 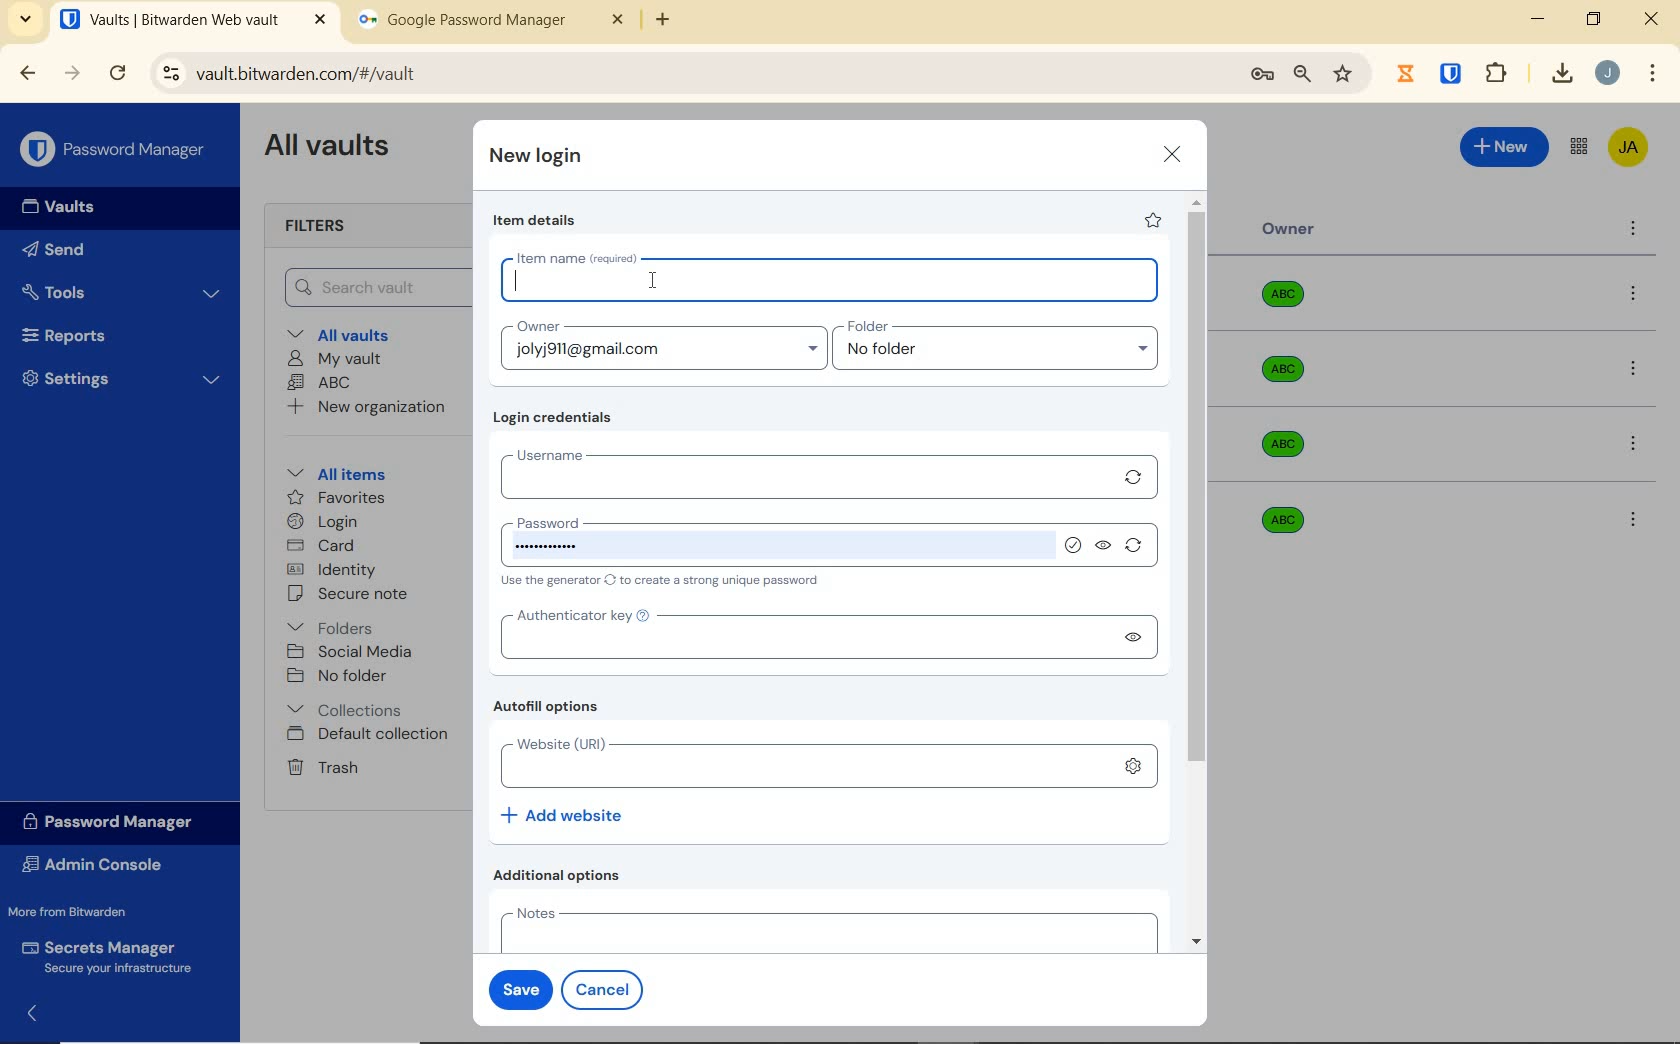 What do you see at coordinates (1628, 149) in the screenshot?
I see `Bitwarden Account` at bounding box center [1628, 149].